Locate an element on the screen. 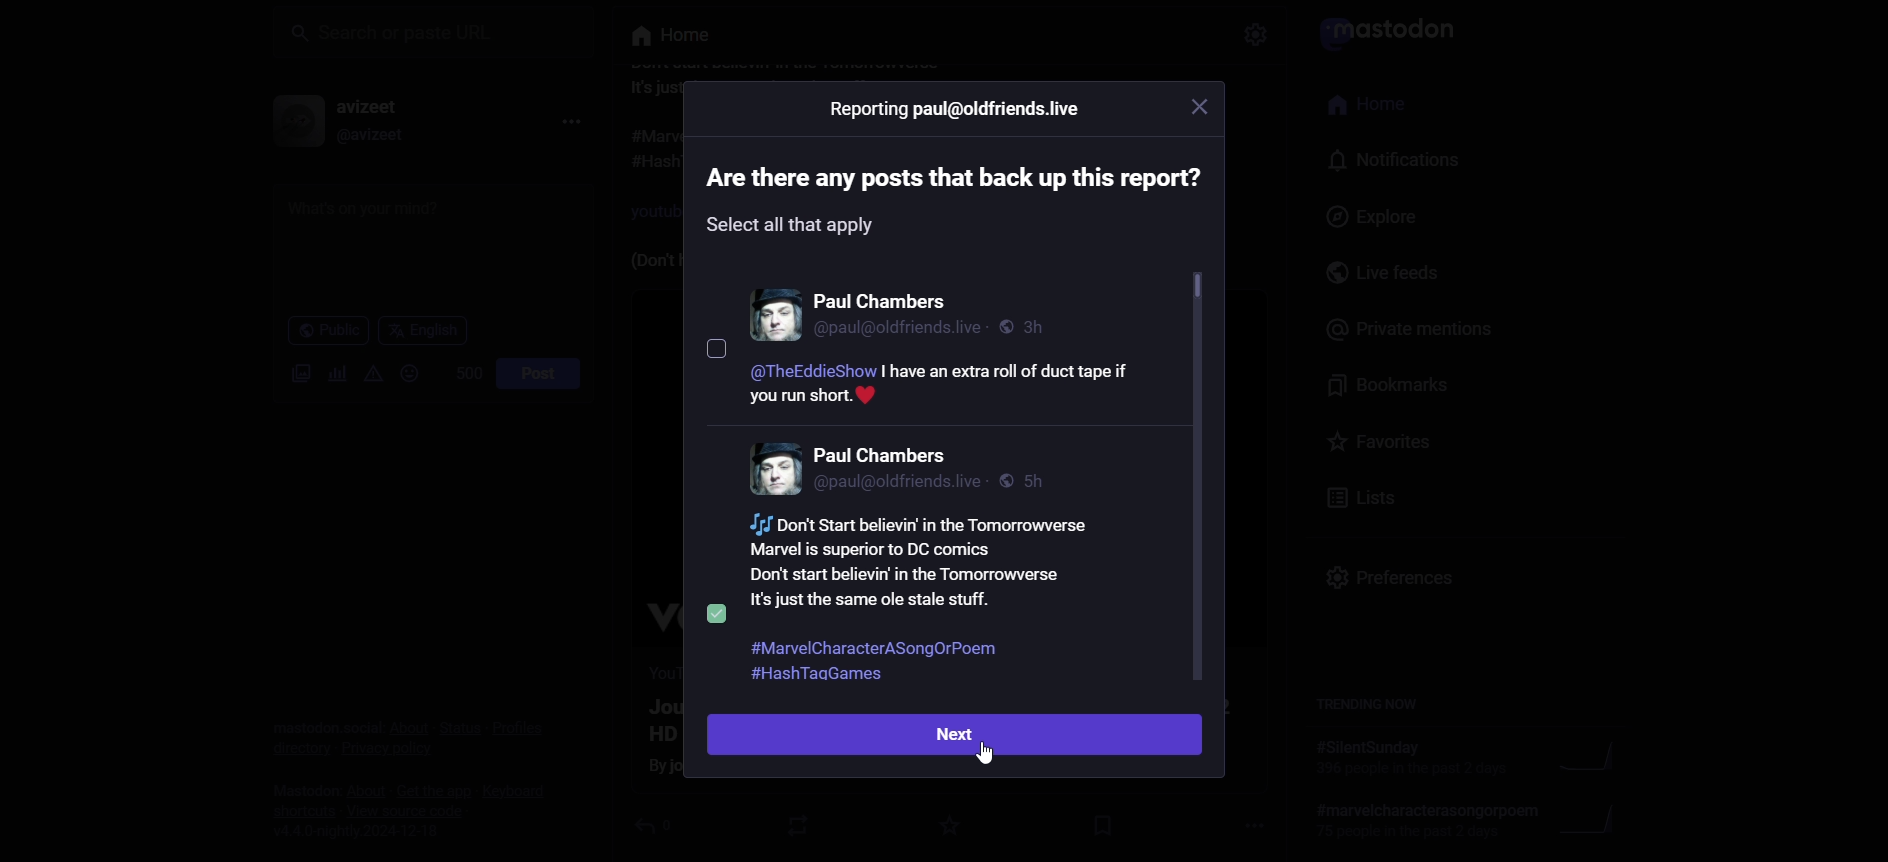  live feeds is located at coordinates (1389, 275).